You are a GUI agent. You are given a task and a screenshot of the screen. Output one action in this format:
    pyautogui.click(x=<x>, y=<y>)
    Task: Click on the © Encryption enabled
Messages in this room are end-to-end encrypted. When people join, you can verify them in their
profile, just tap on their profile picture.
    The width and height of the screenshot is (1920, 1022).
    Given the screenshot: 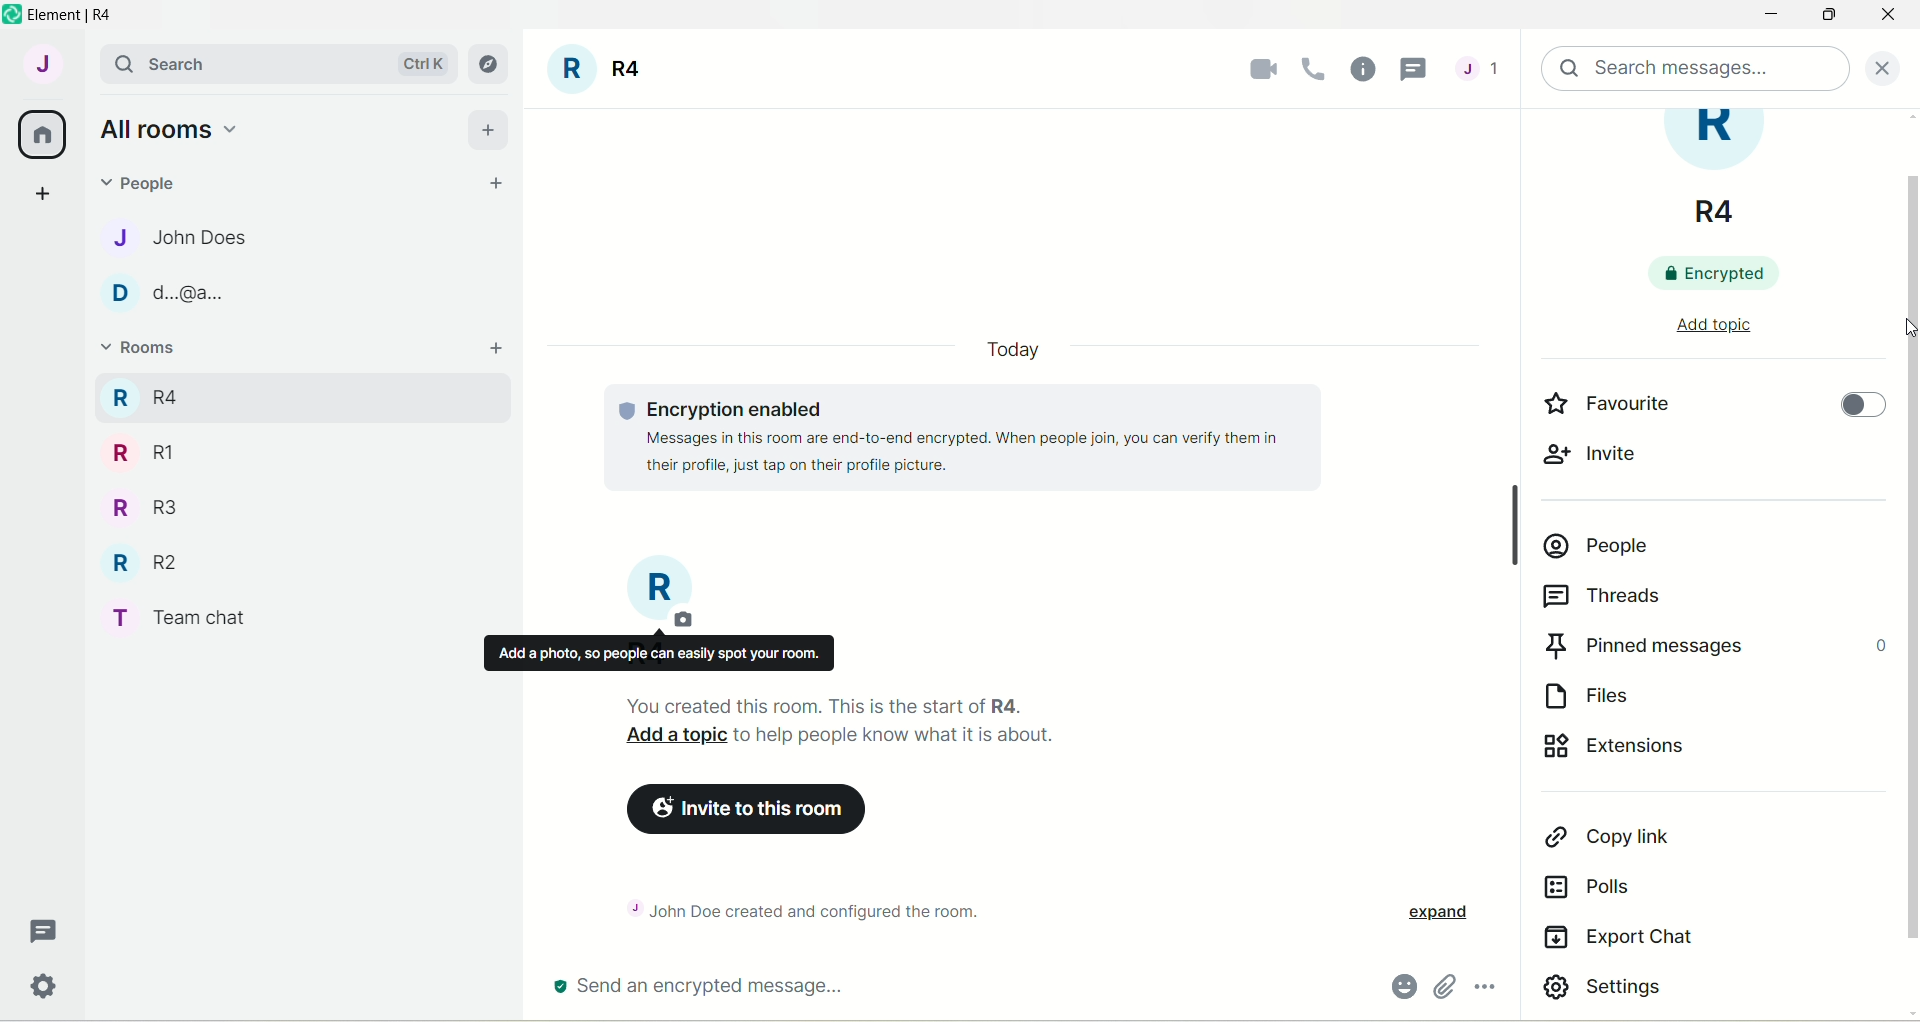 What is the action you would take?
    pyautogui.click(x=978, y=437)
    